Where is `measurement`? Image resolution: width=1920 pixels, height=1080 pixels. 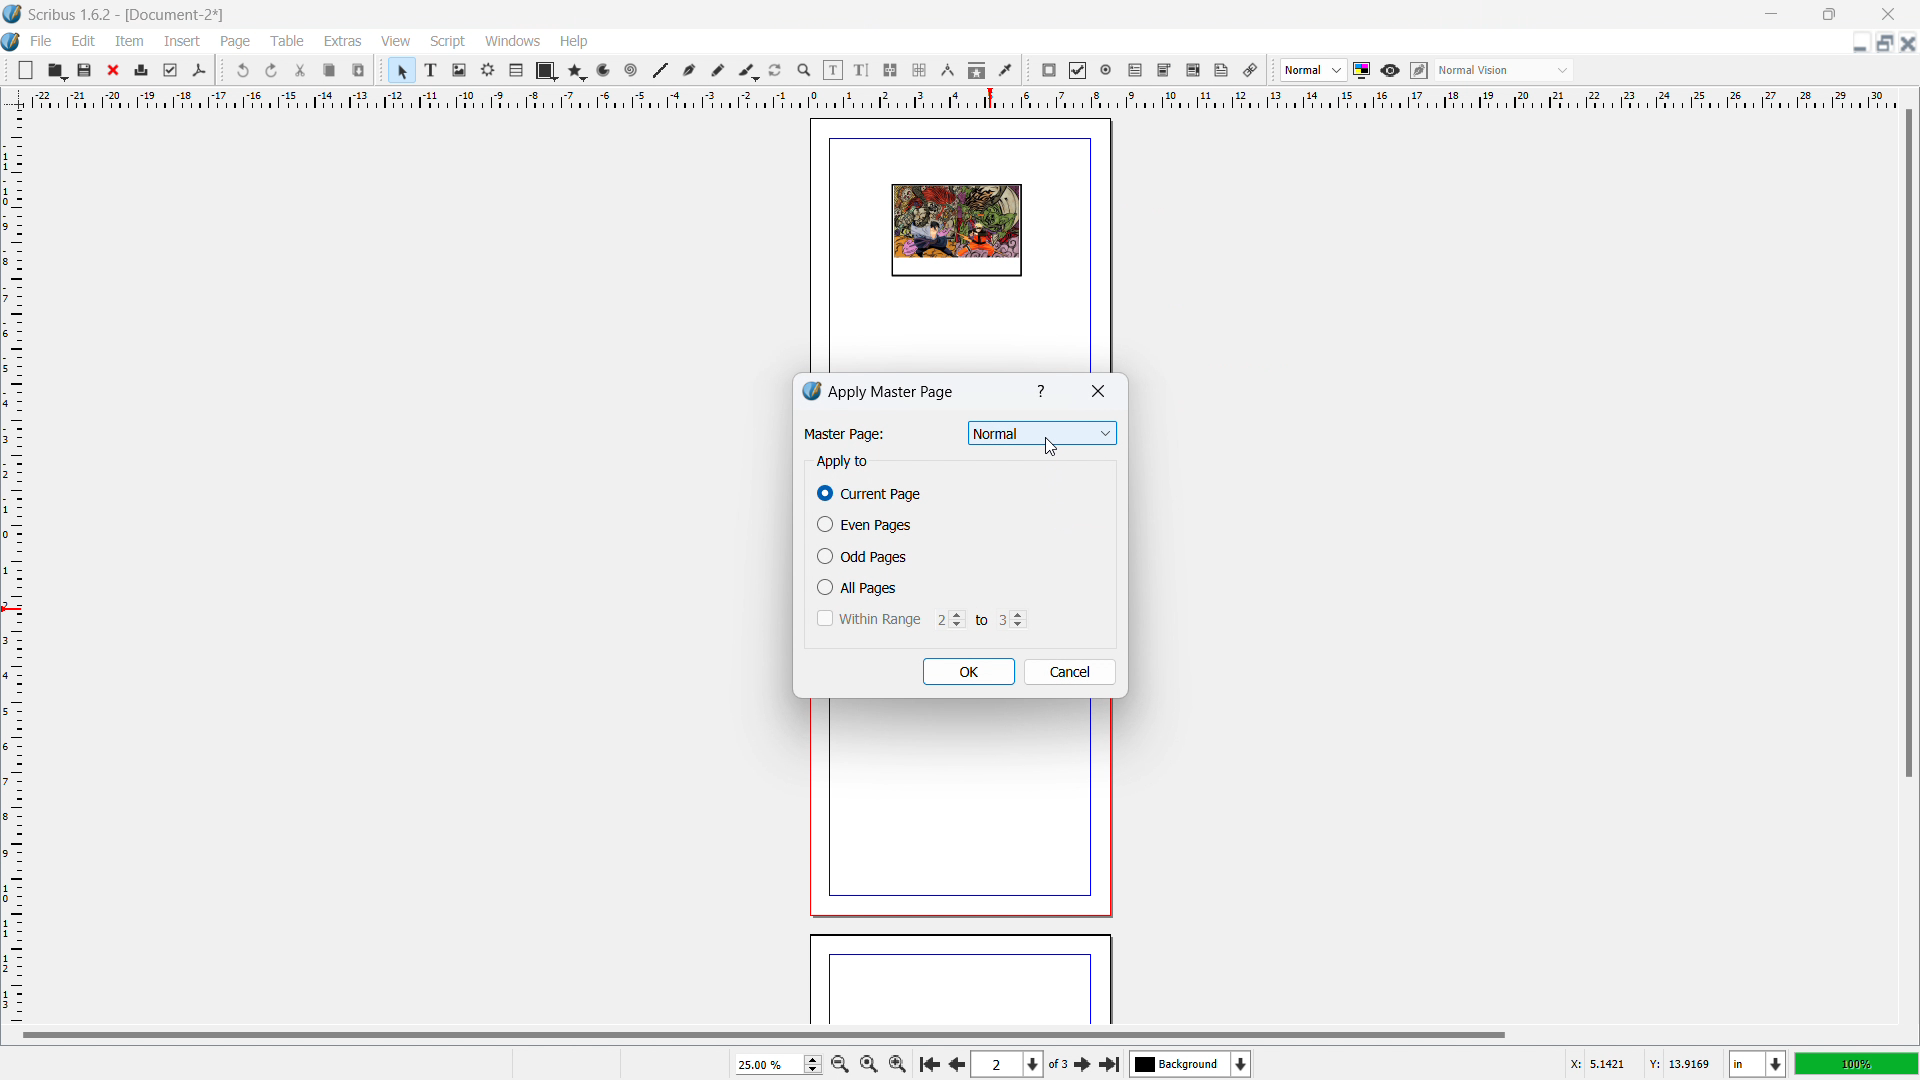
measurement is located at coordinates (947, 71).